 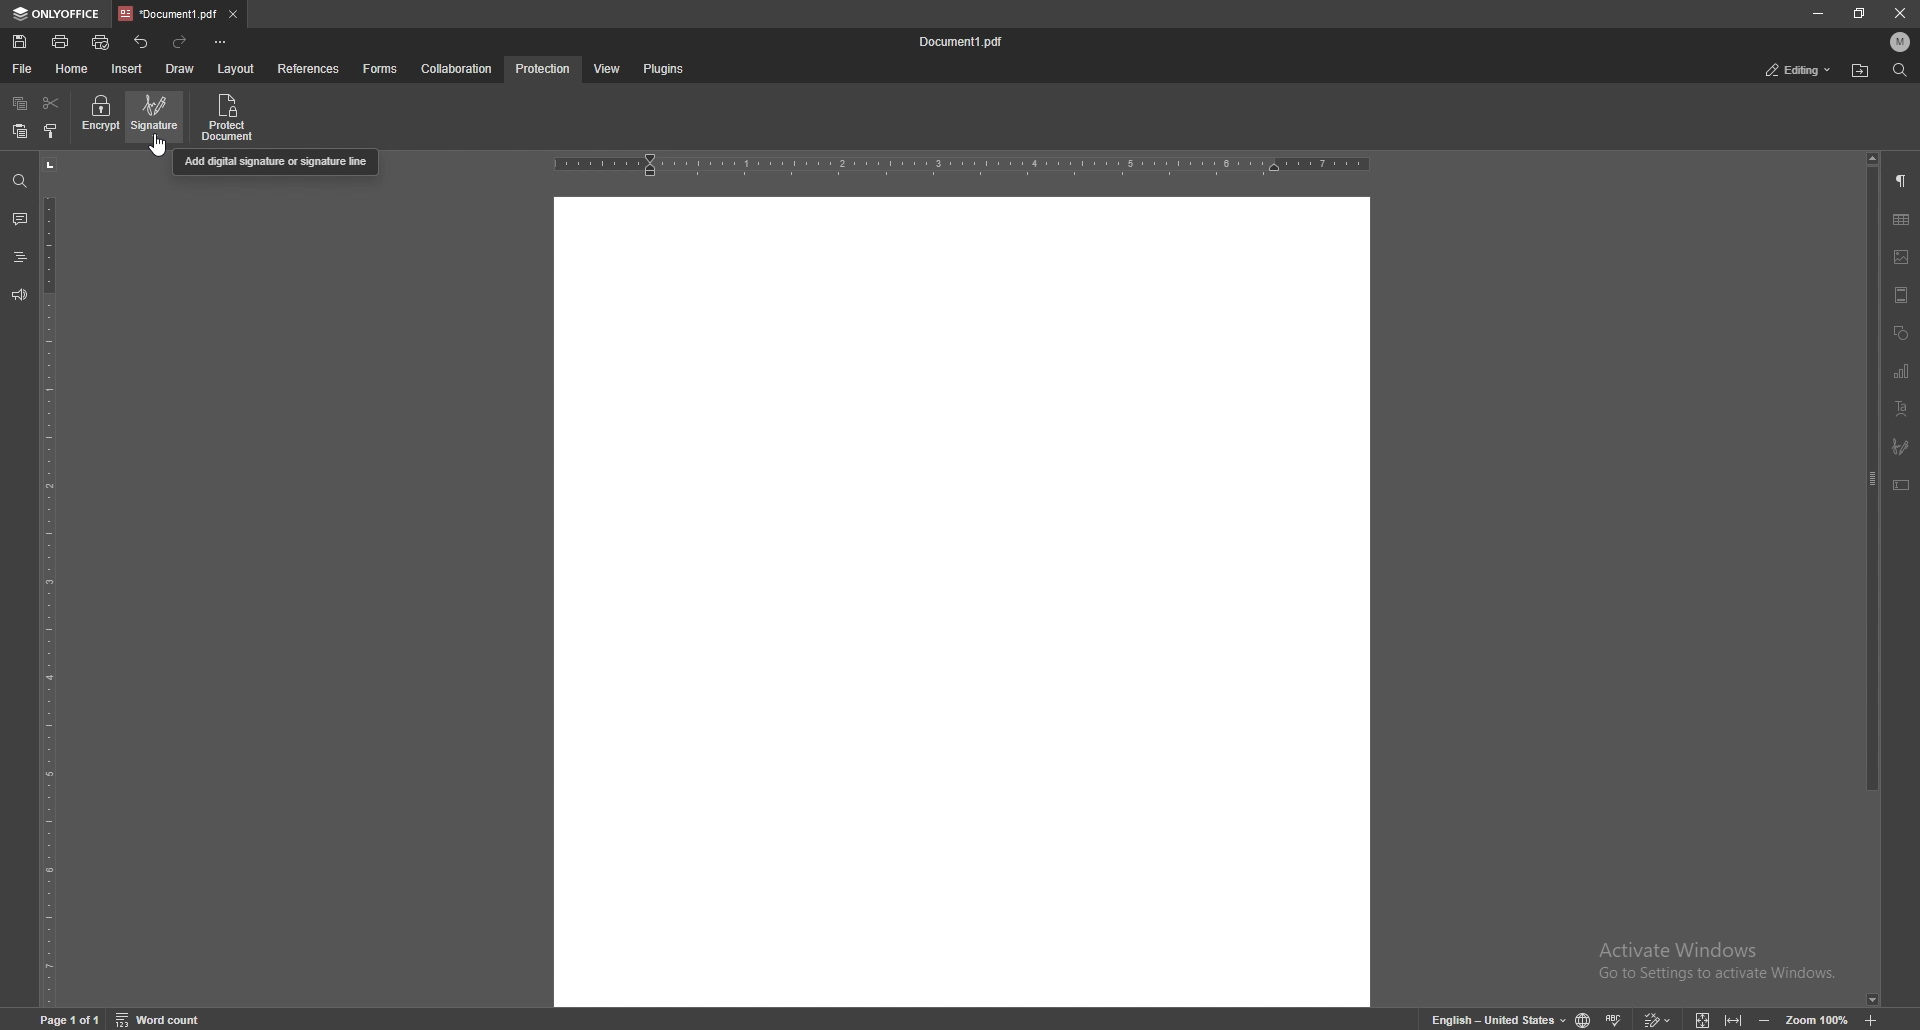 I want to click on image, so click(x=1902, y=257).